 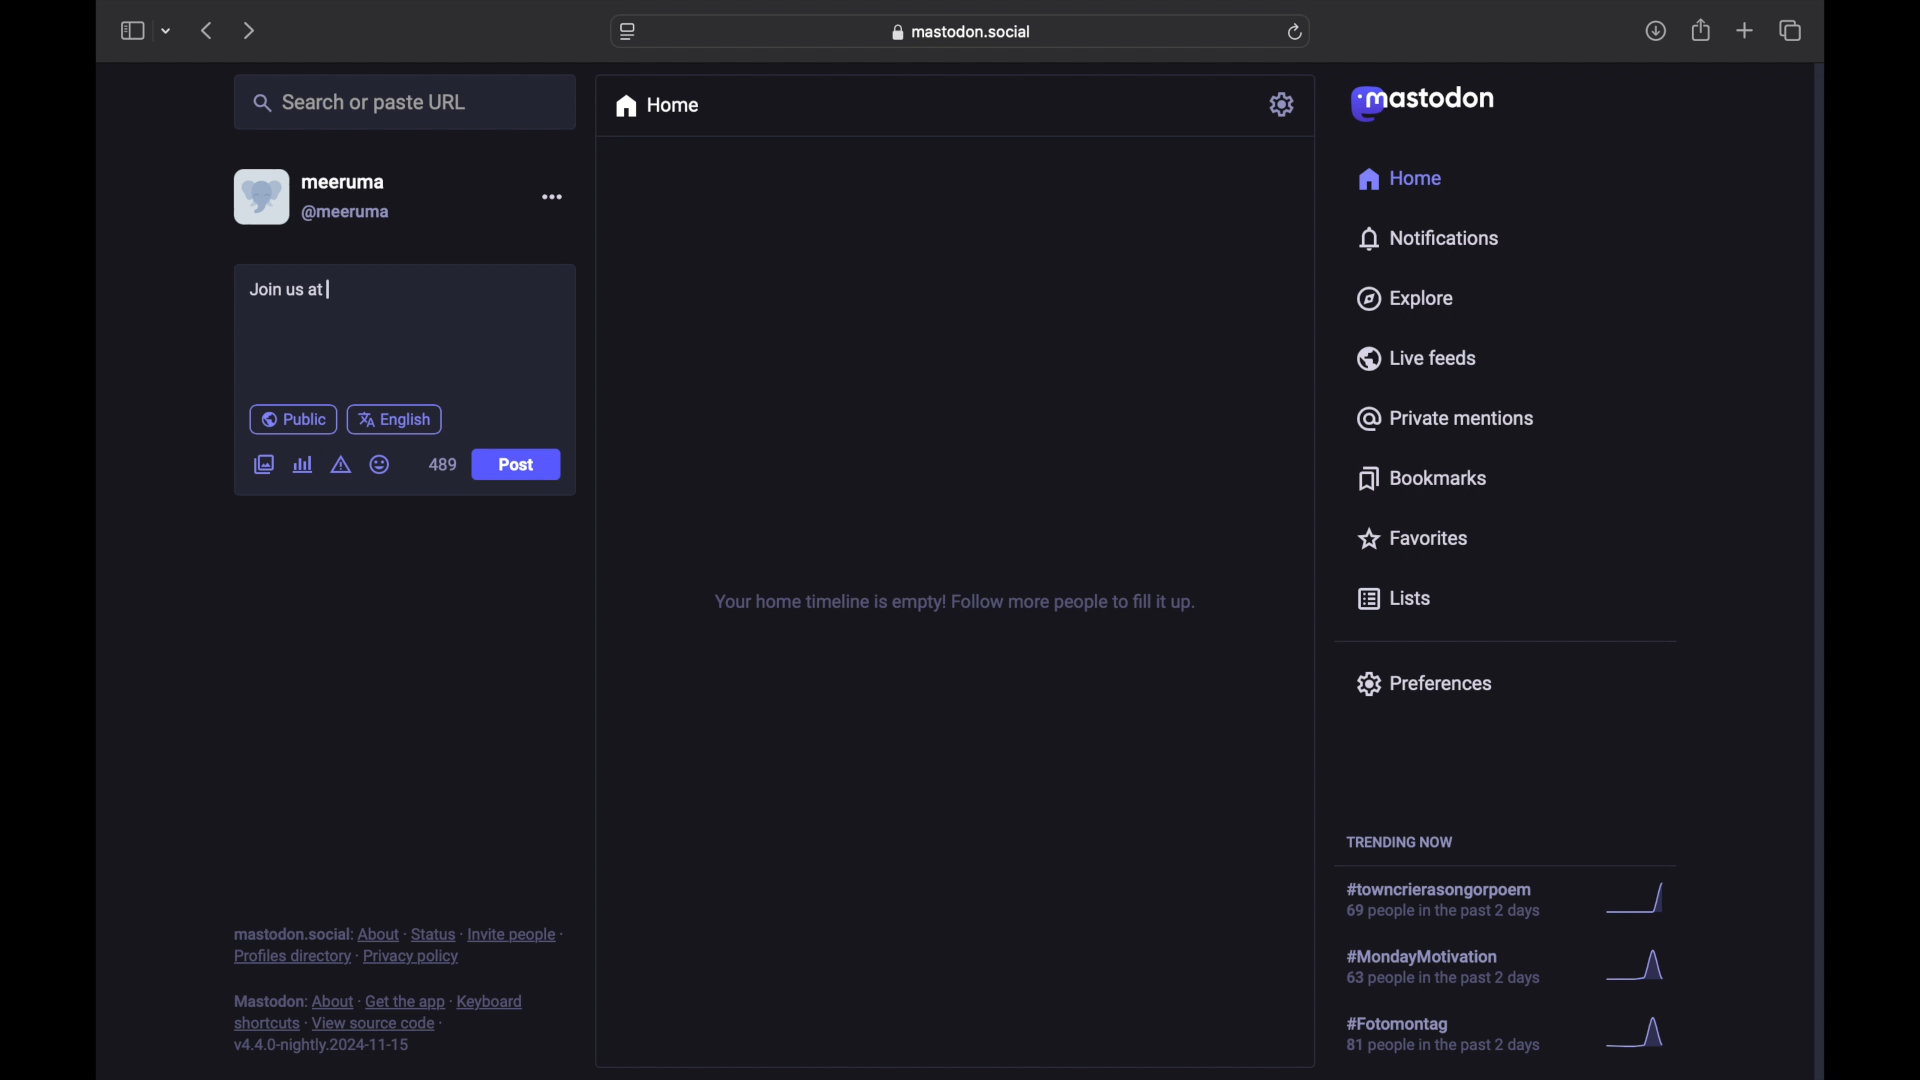 What do you see at coordinates (380, 465) in the screenshot?
I see `emoji` at bounding box center [380, 465].